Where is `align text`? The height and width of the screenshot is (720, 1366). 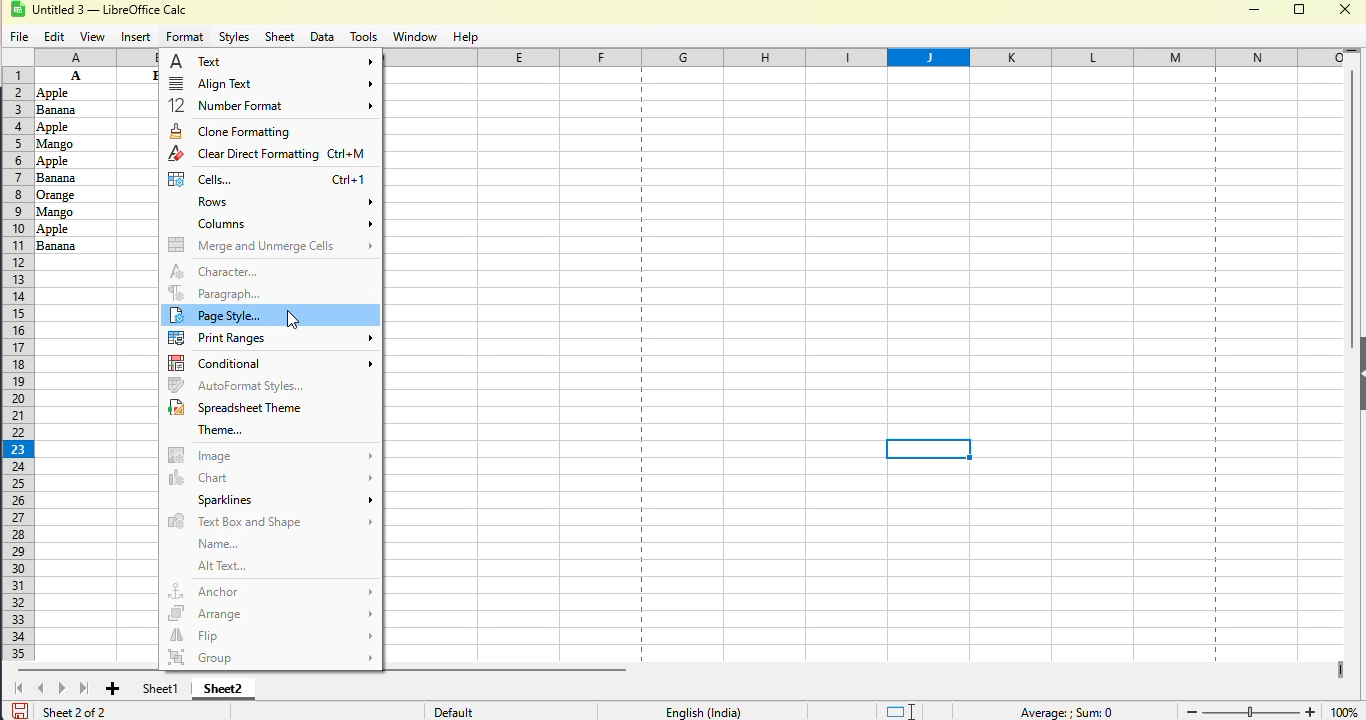
align text is located at coordinates (271, 83).